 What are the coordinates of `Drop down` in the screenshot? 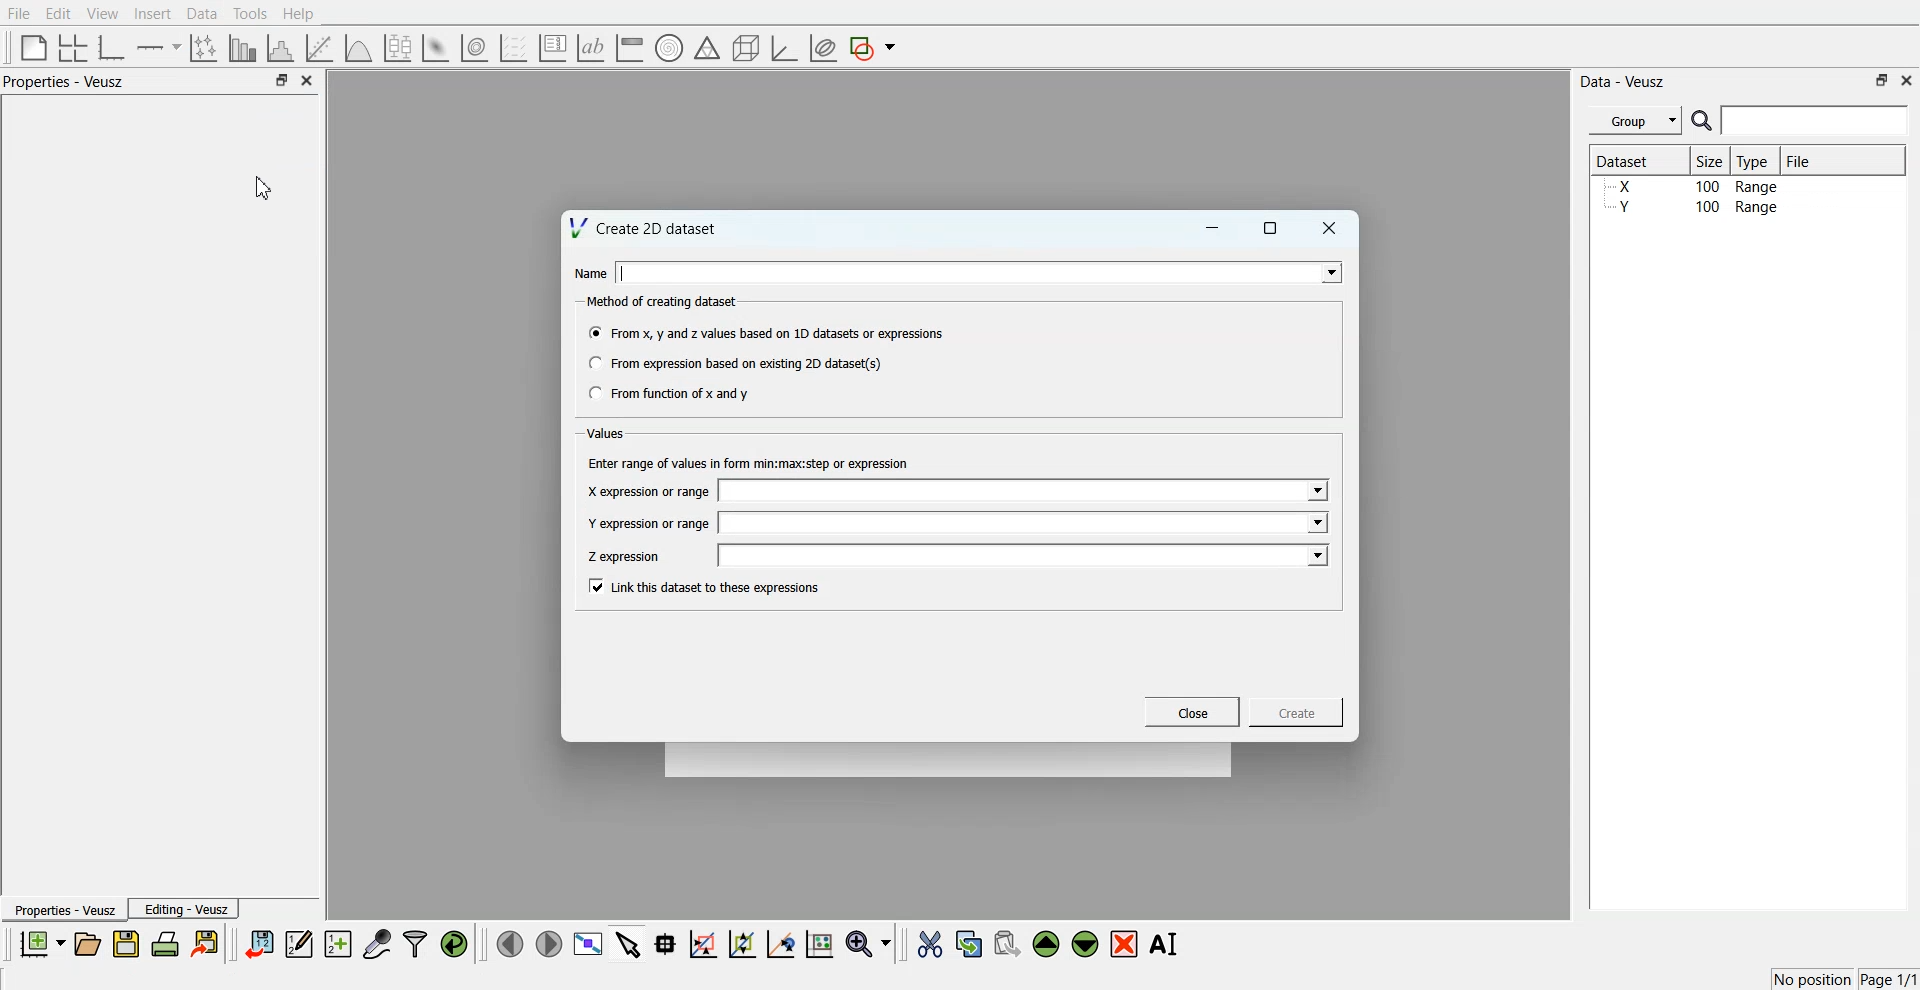 It's located at (1327, 272).